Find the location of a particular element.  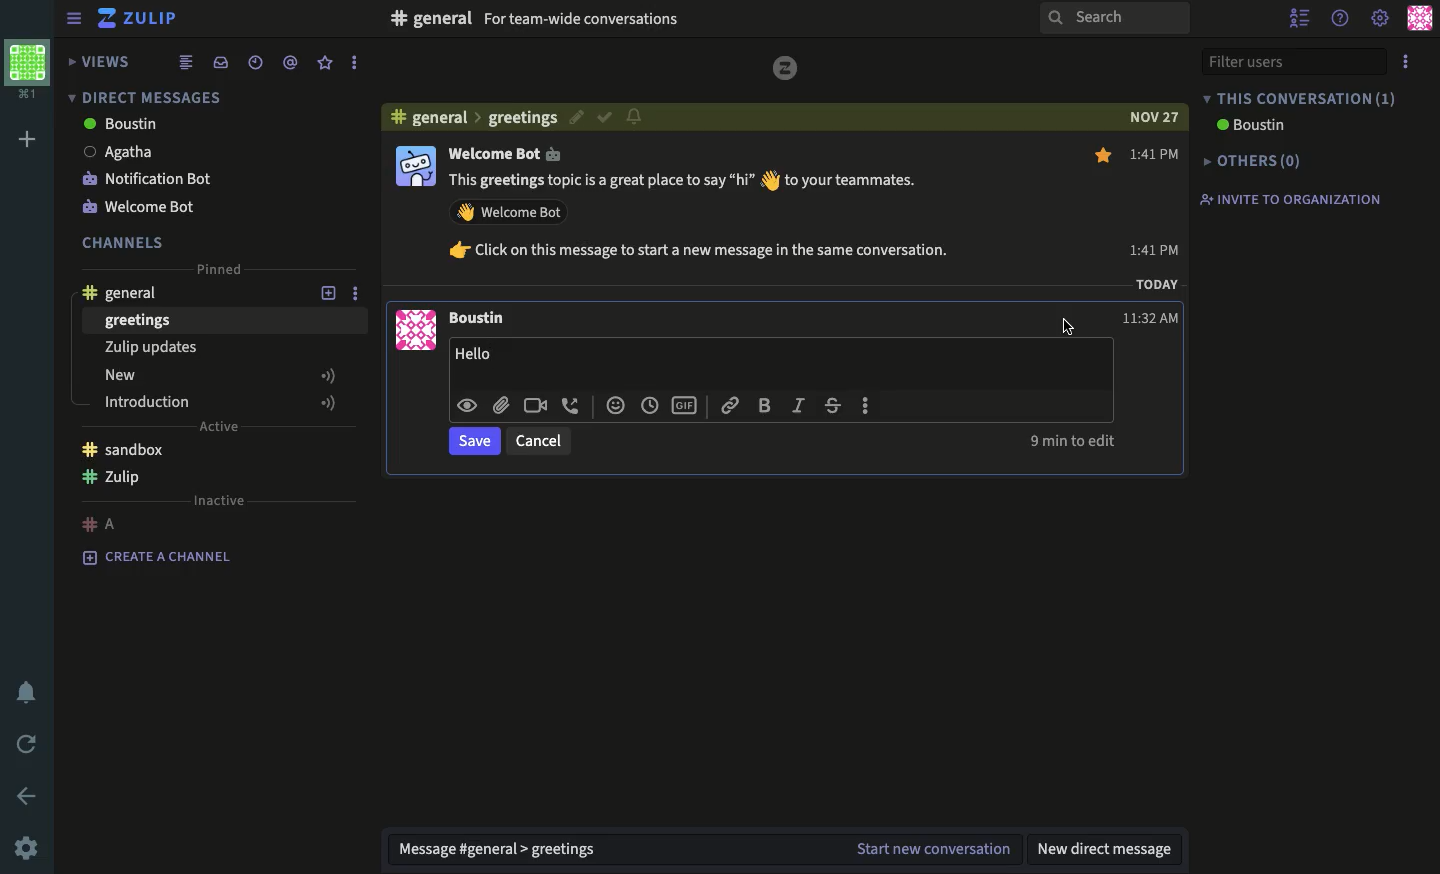

filter users is located at coordinates (1291, 59).